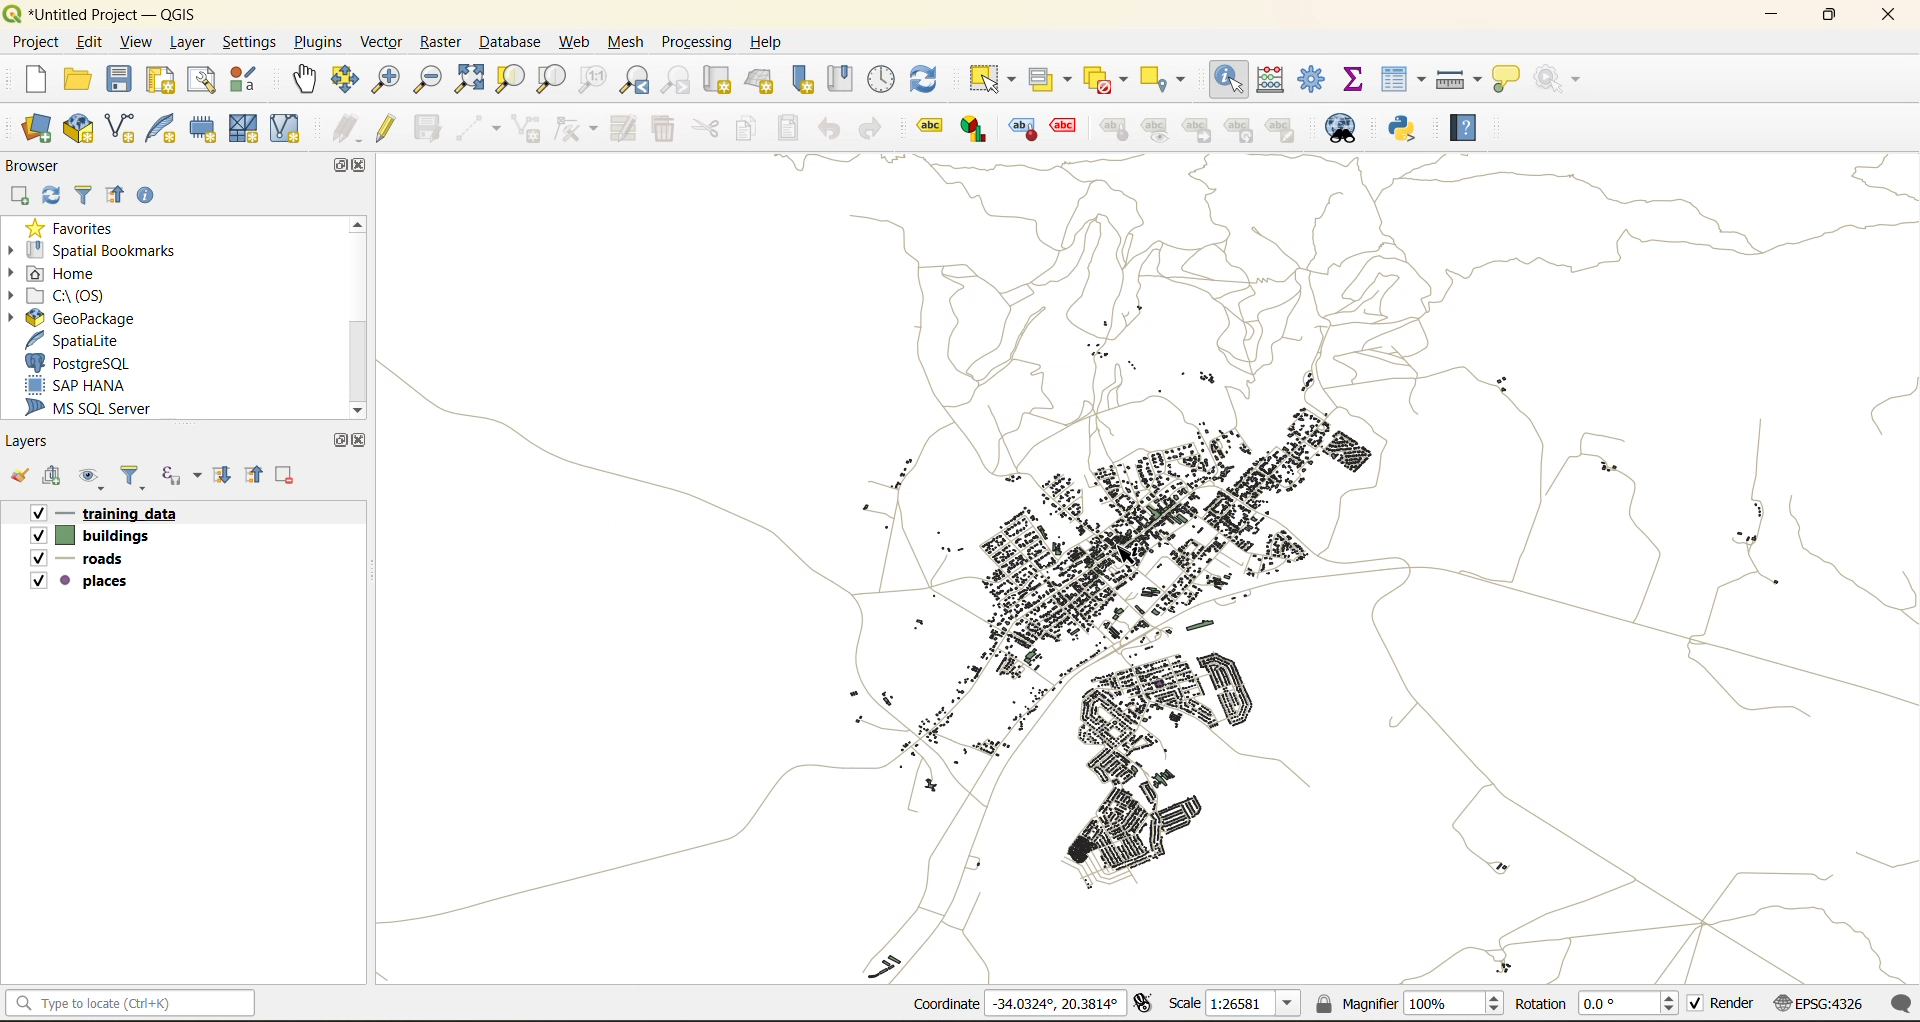 The image size is (1920, 1022). What do you see at coordinates (1156, 131) in the screenshot?
I see `preview` at bounding box center [1156, 131].